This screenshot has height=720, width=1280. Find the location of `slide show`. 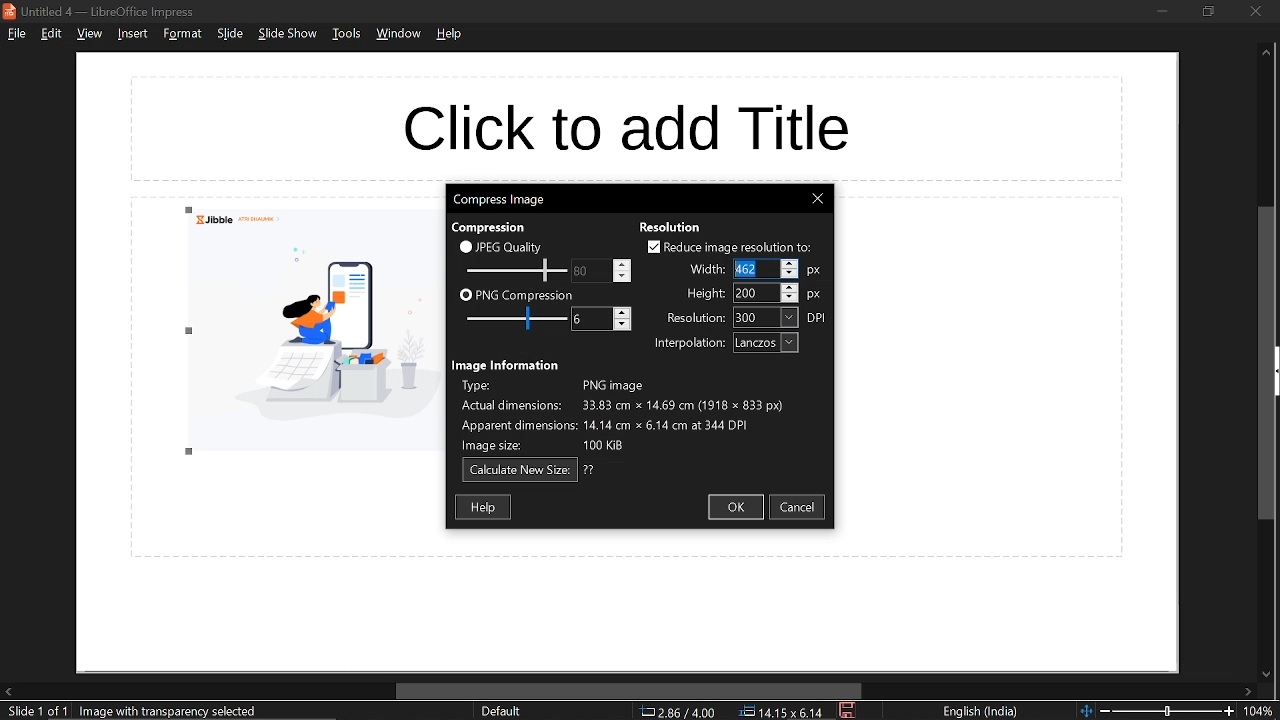

slide show is located at coordinates (288, 34).